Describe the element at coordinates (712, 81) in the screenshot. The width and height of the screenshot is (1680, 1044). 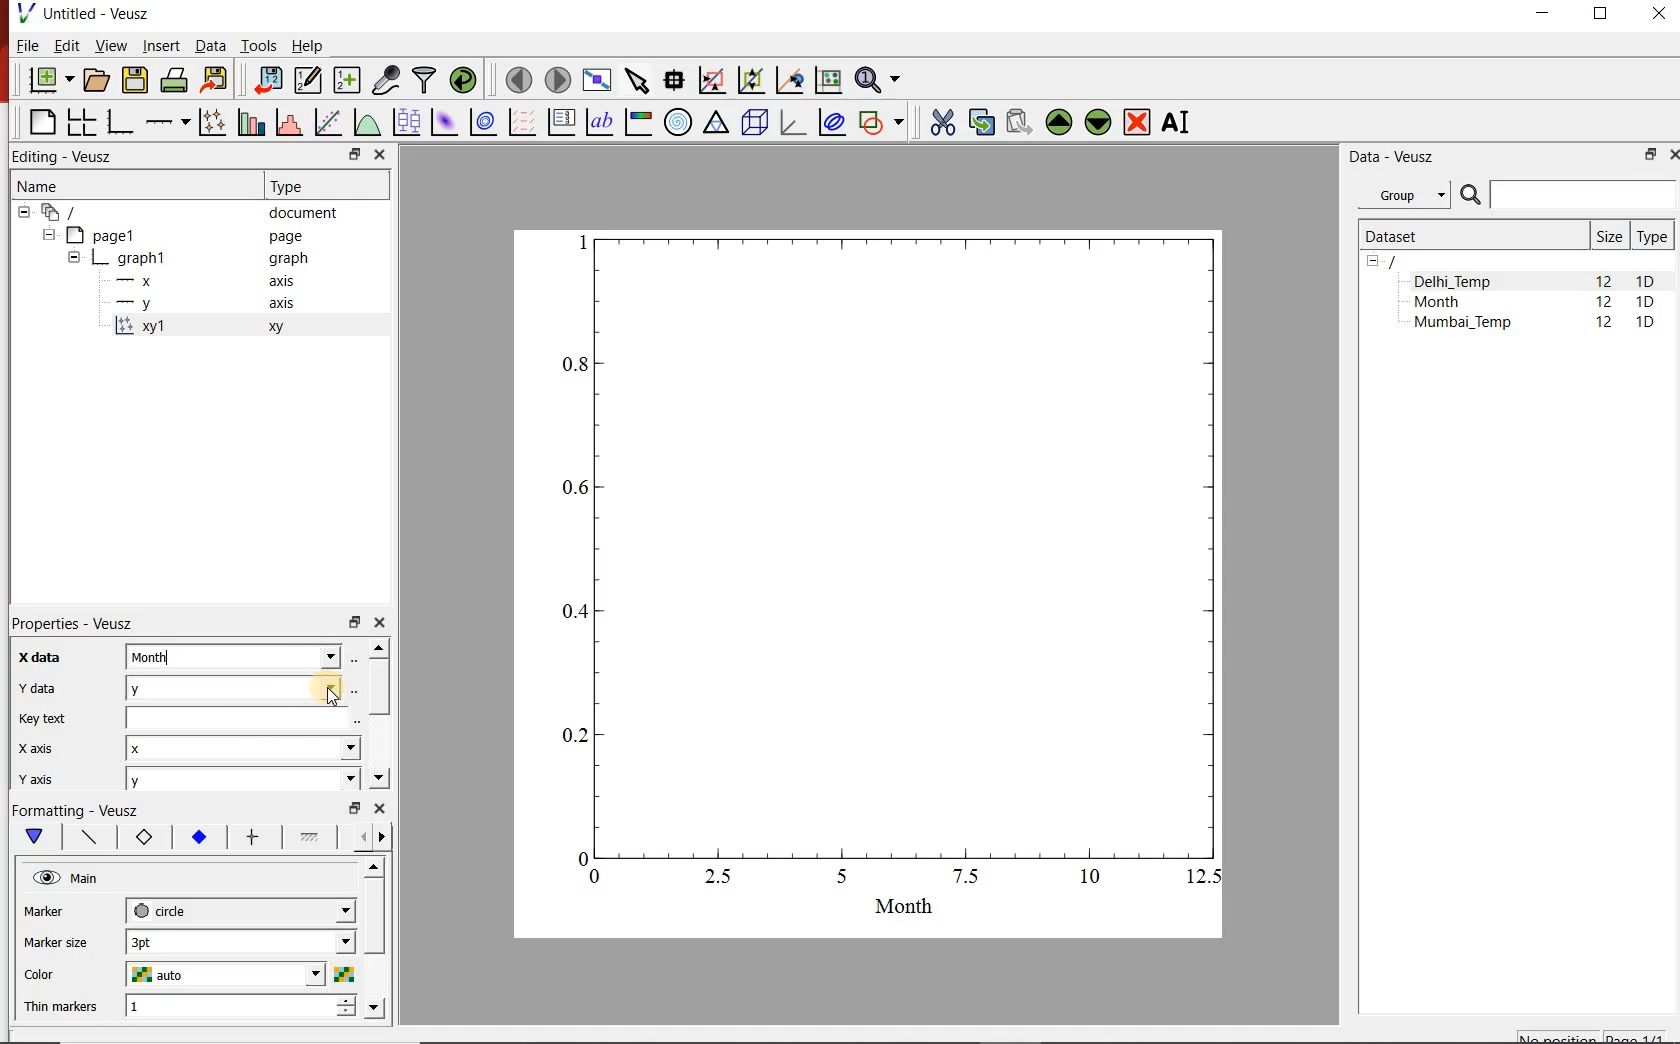
I see `click or draw a rectangle to zoom graph indexes` at that location.